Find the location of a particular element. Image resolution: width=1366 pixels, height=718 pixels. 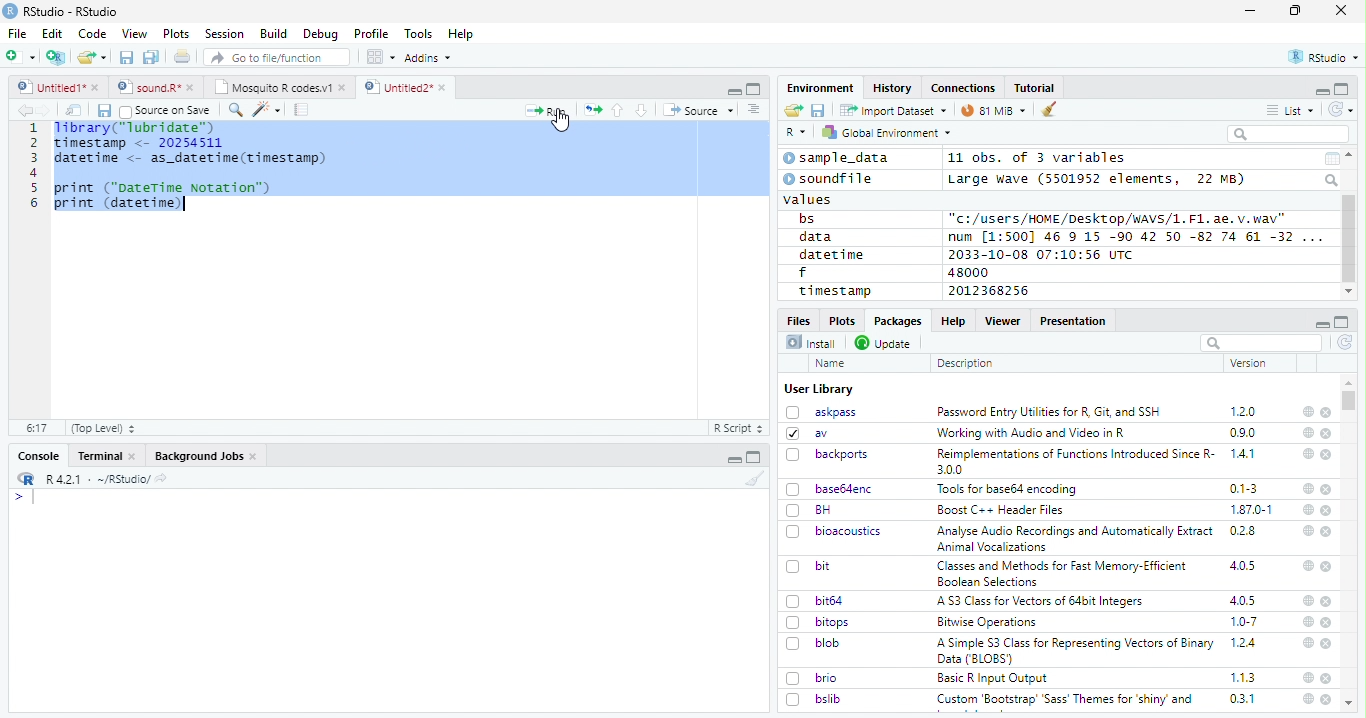

0.9.0 is located at coordinates (1243, 433).